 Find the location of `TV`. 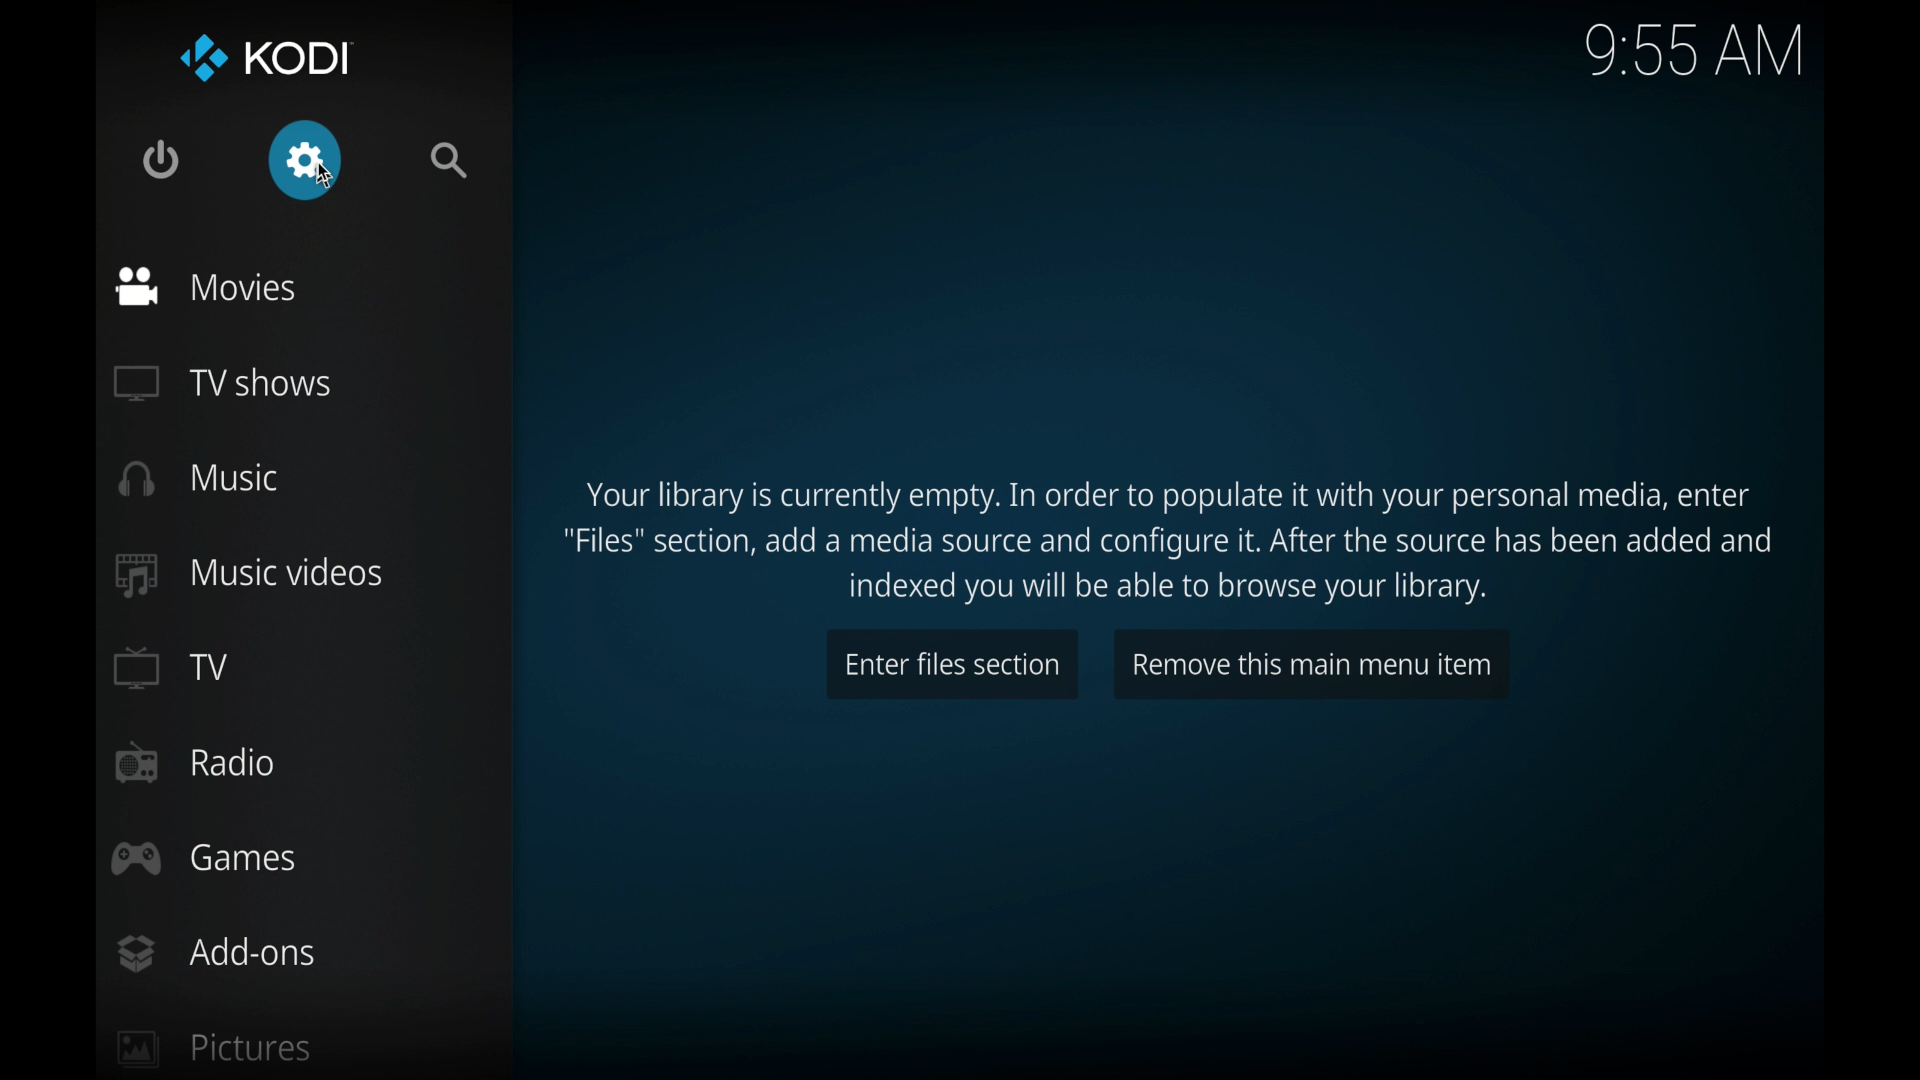

TV is located at coordinates (173, 669).